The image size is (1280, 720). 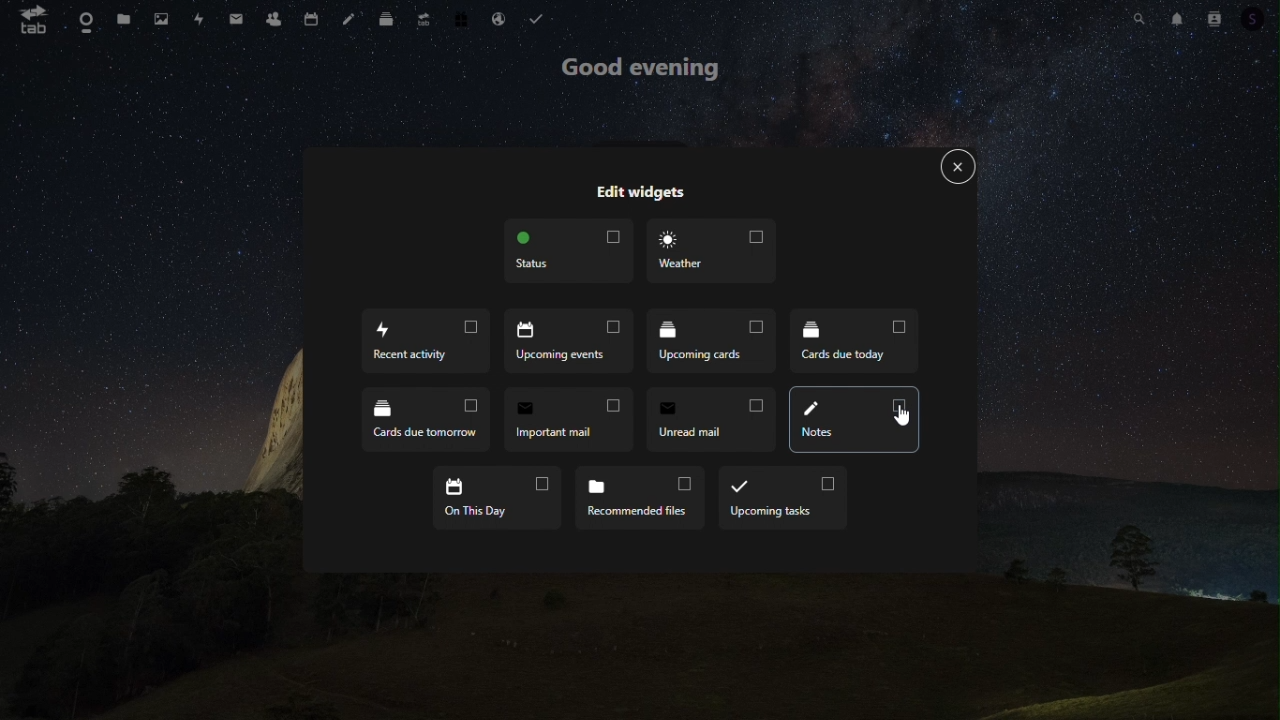 What do you see at coordinates (426, 419) in the screenshot?
I see `cards due tomorrow` at bounding box center [426, 419].